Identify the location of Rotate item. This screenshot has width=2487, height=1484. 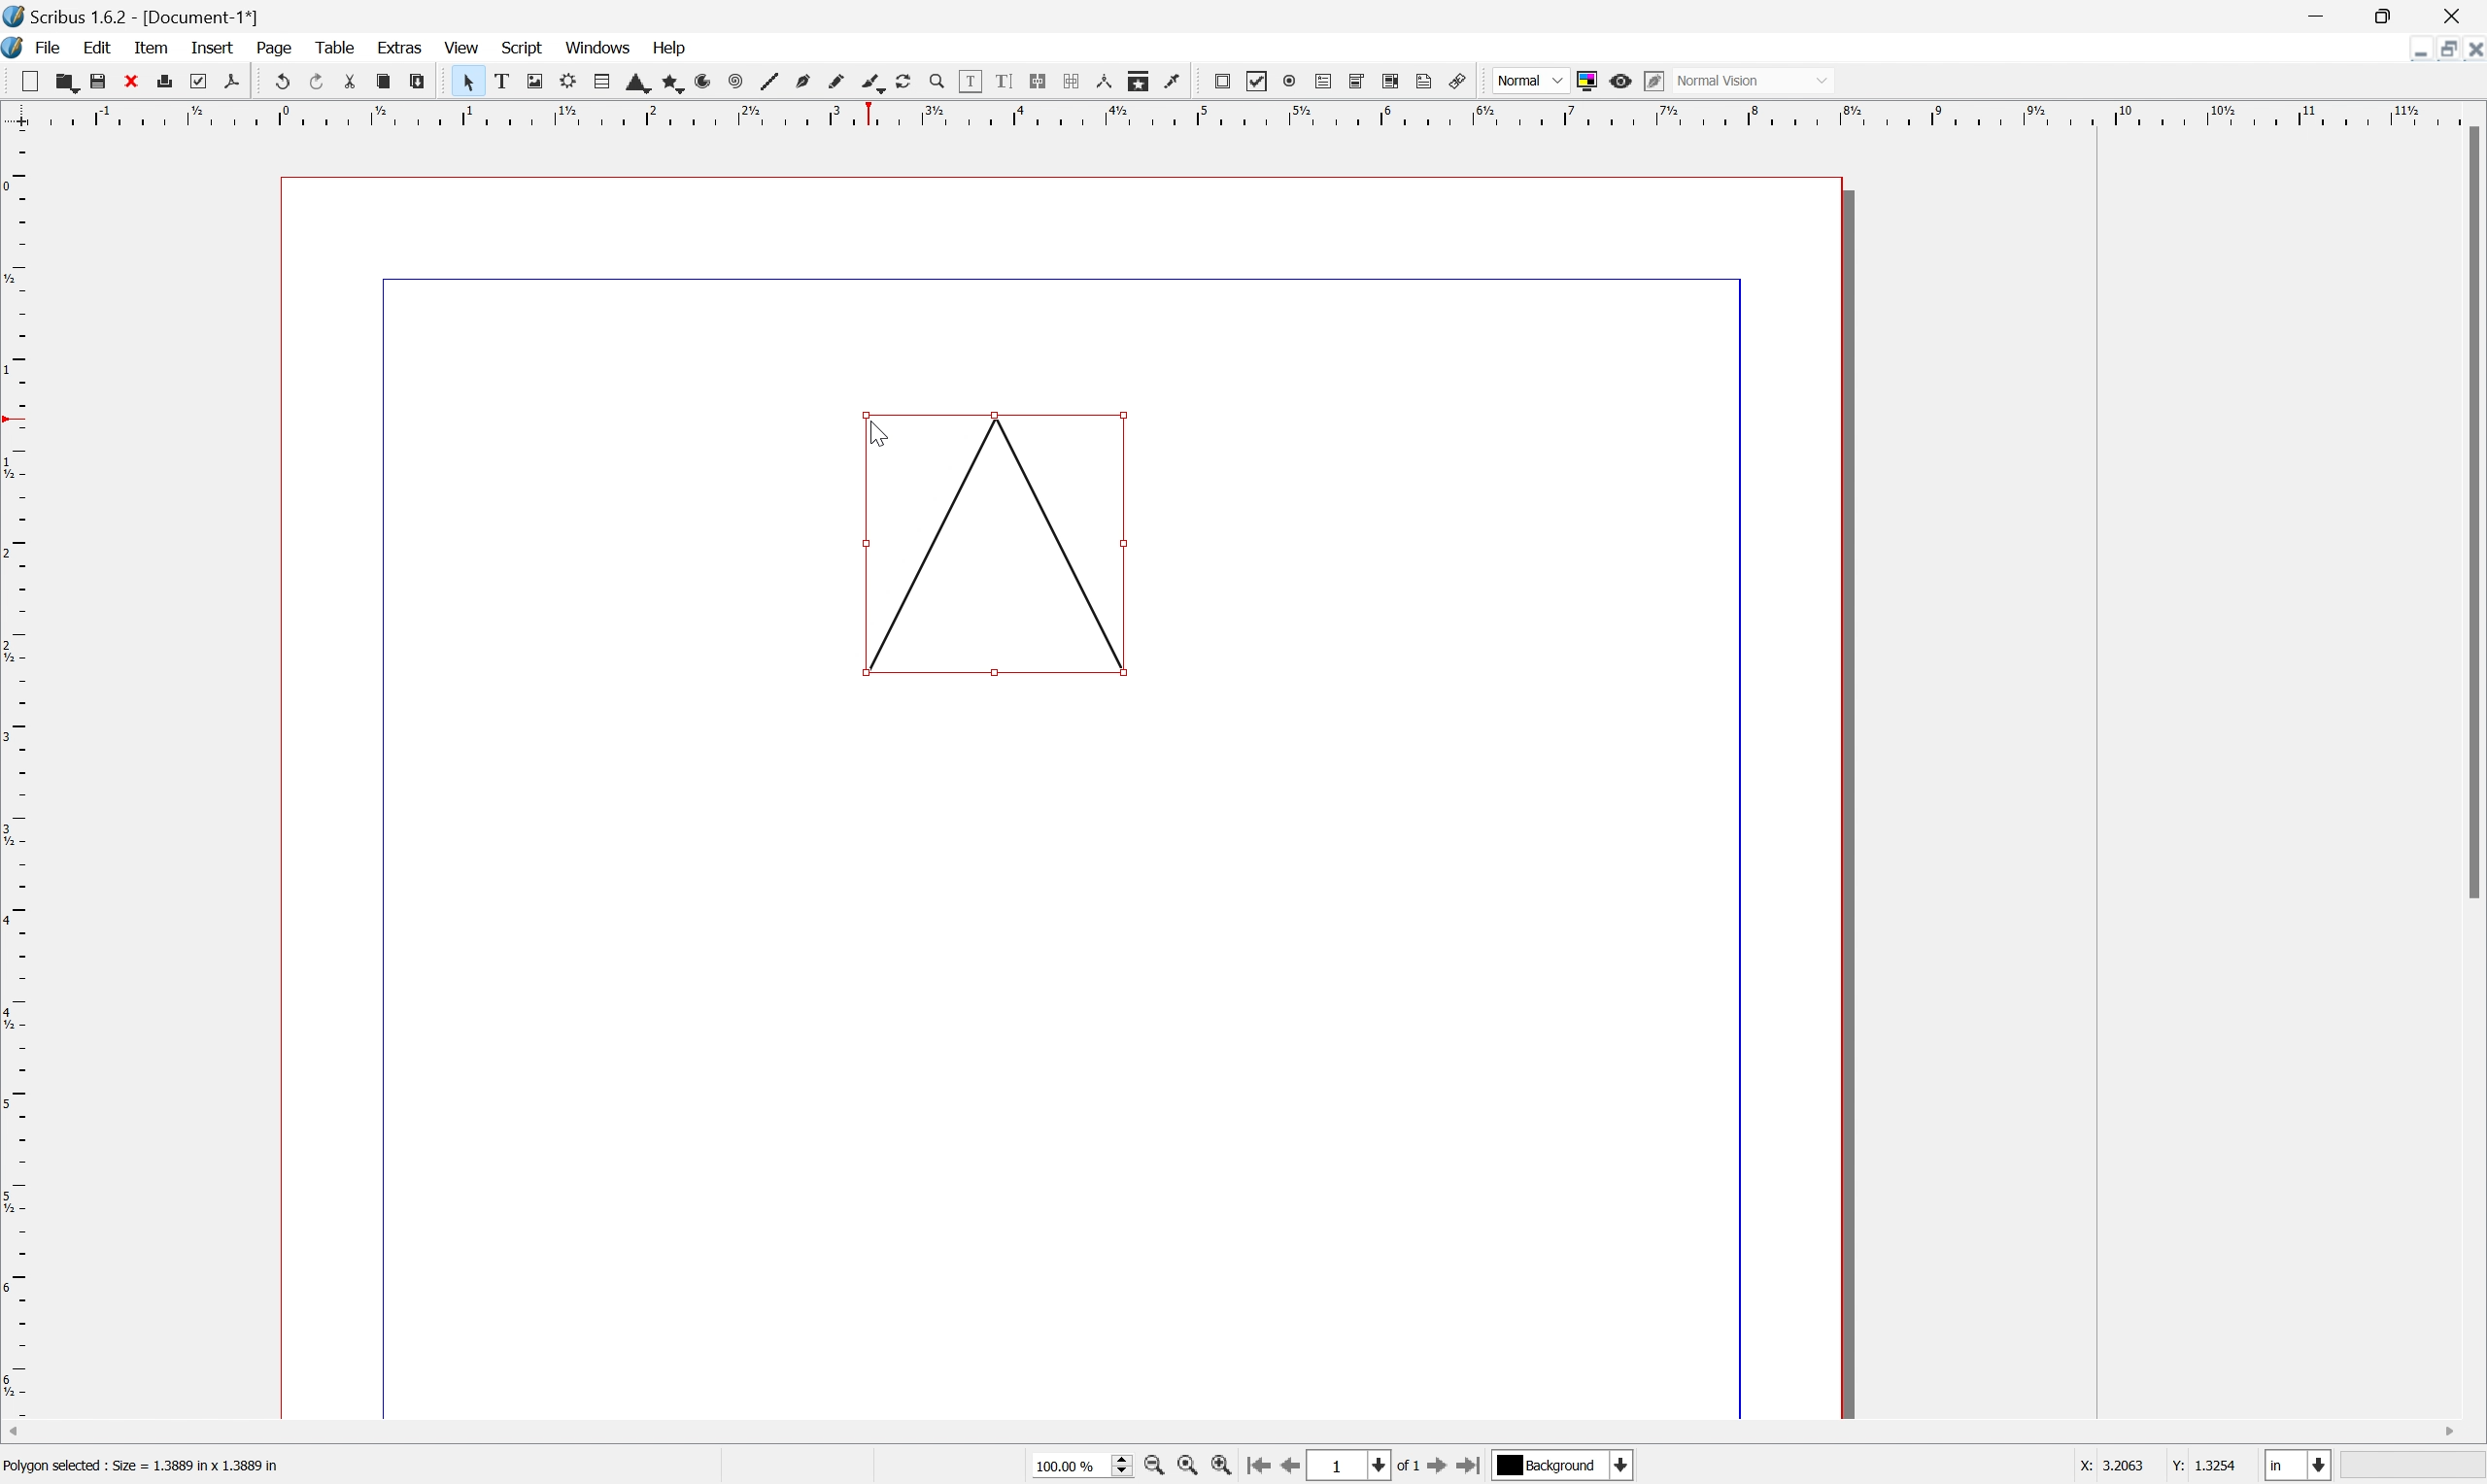
(910, 82).